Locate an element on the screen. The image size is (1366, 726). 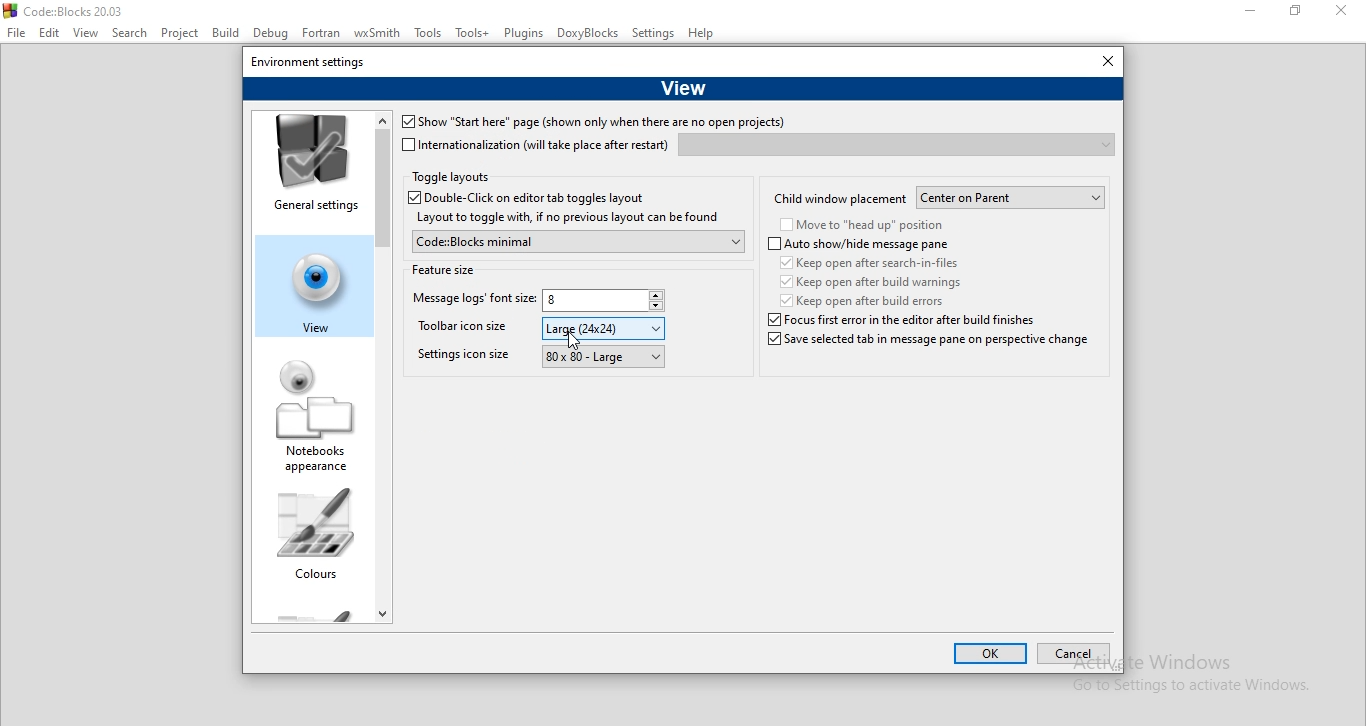
Code:Blocks minimal is located at coordinates (576, 241).